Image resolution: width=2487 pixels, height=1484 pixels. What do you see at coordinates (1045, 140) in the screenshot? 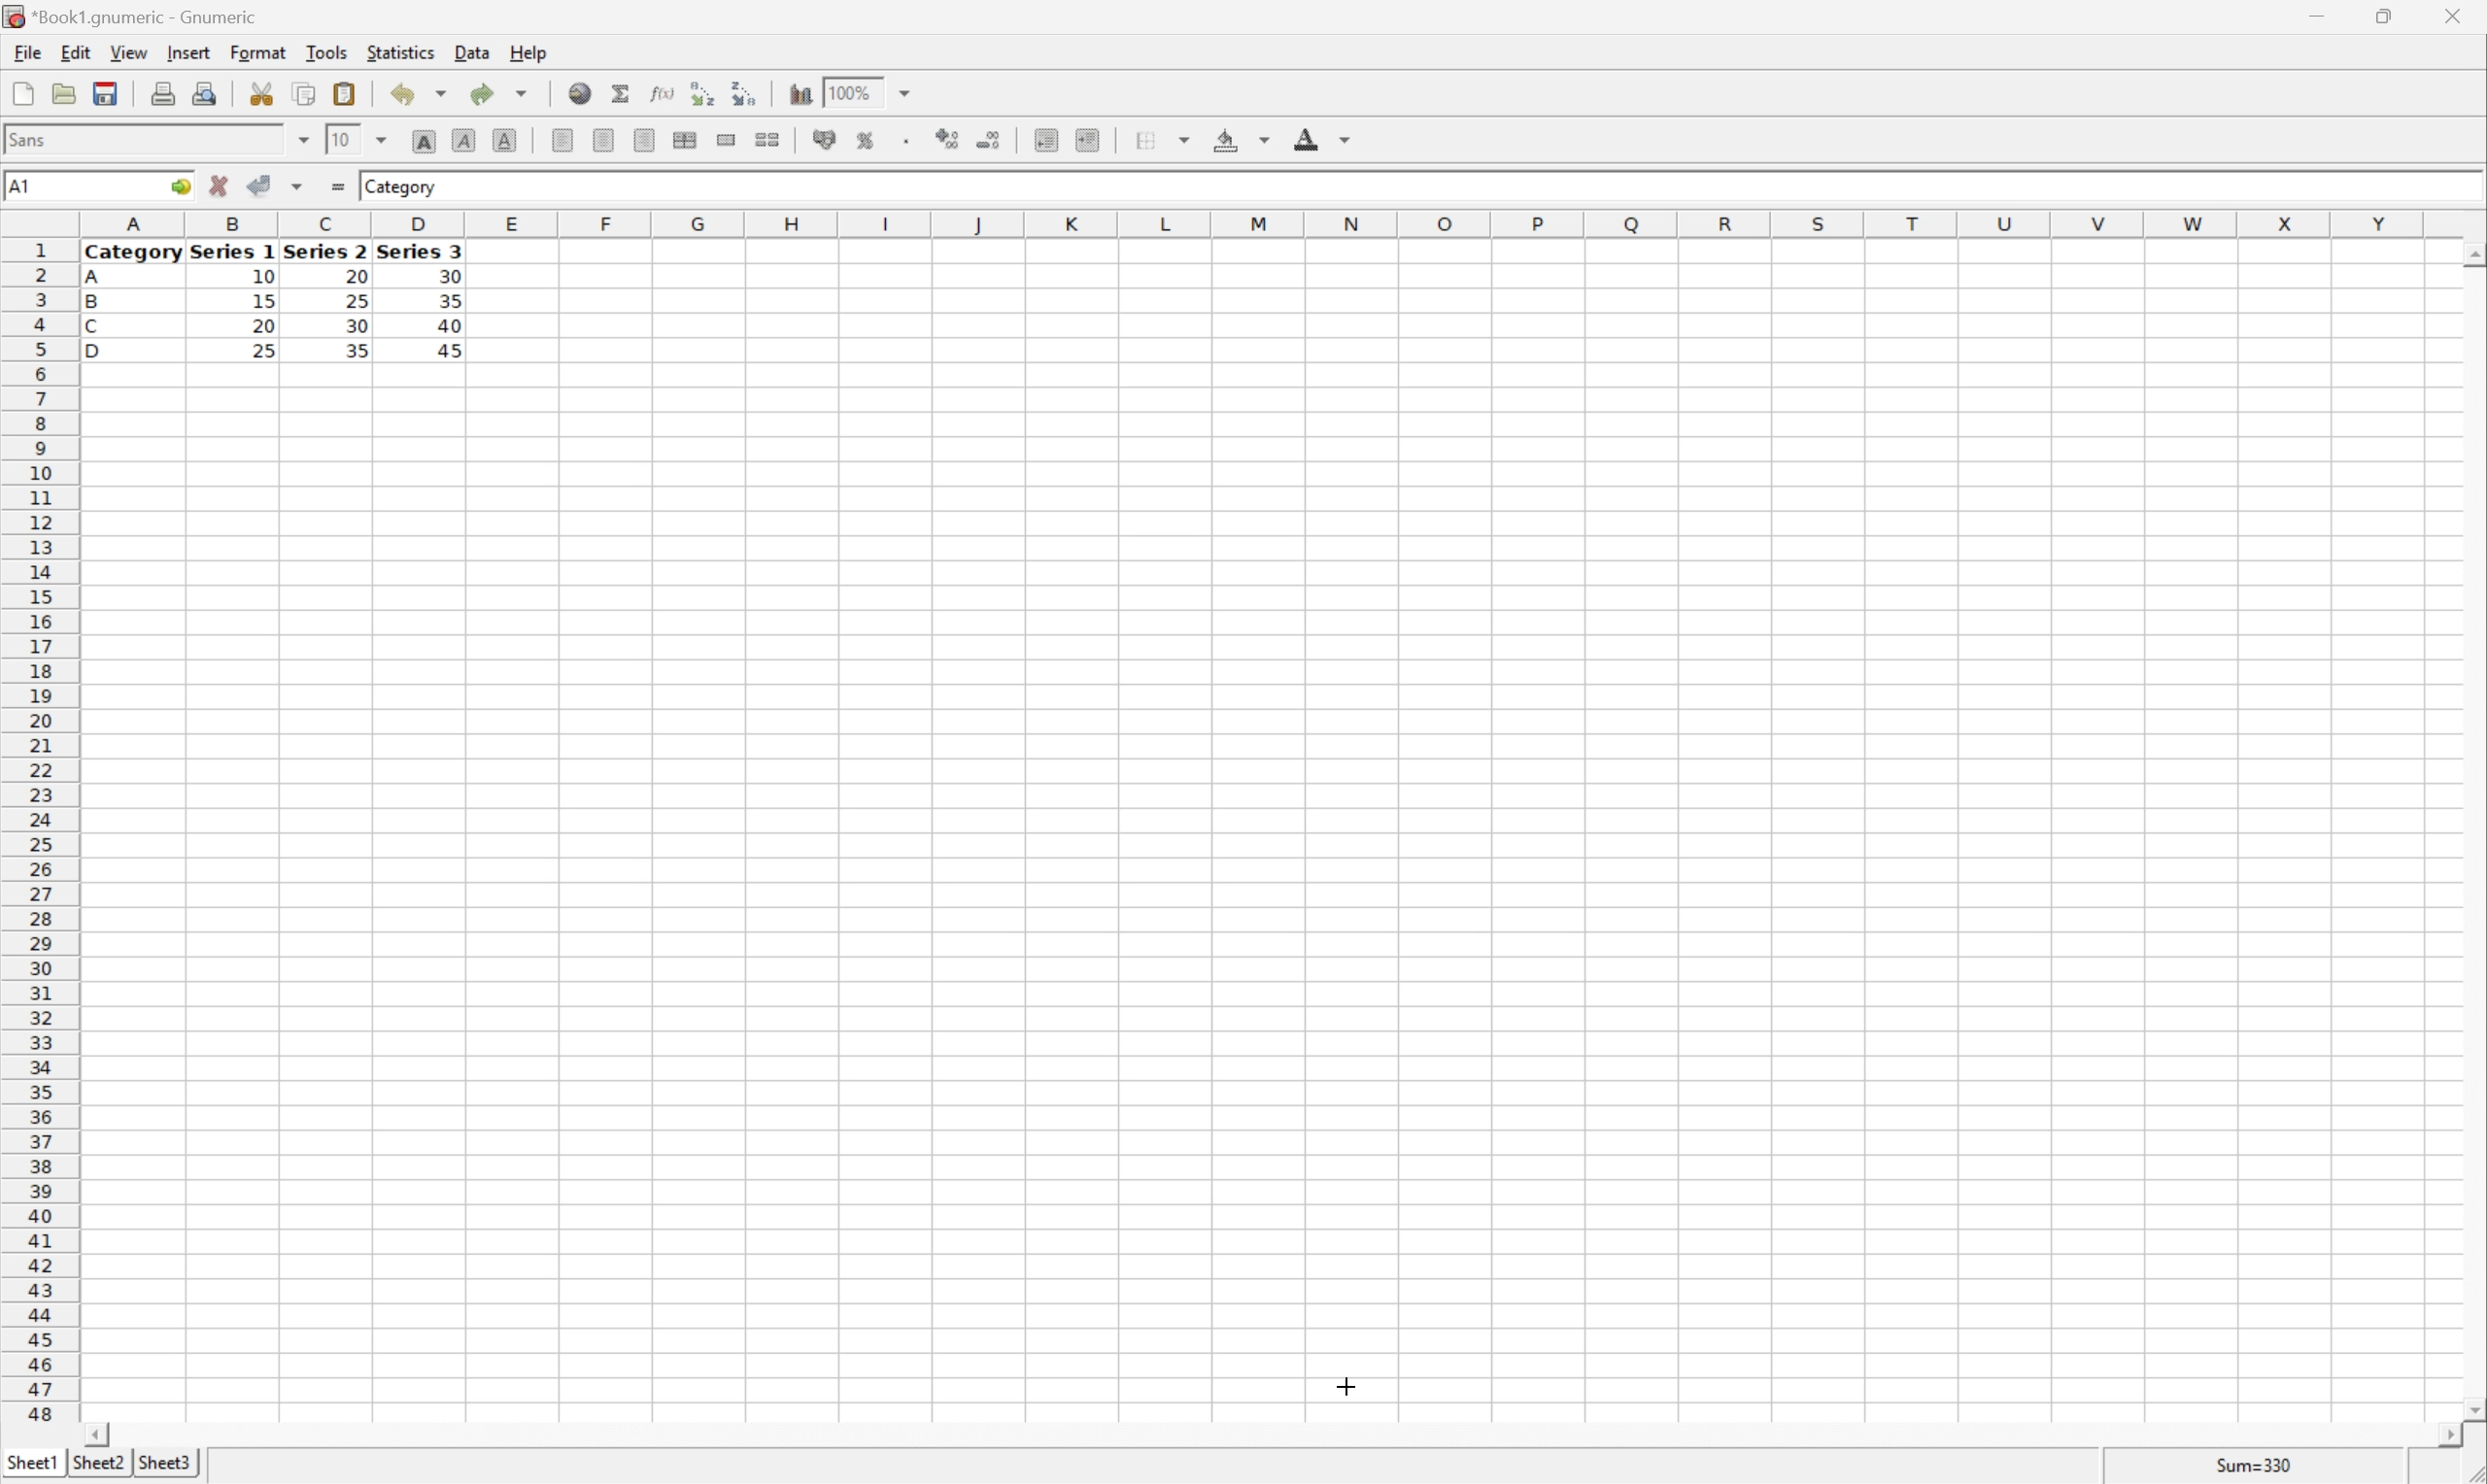
I see `Decrease indent, and align the contents to the left` at bounding box center [1045, 140].